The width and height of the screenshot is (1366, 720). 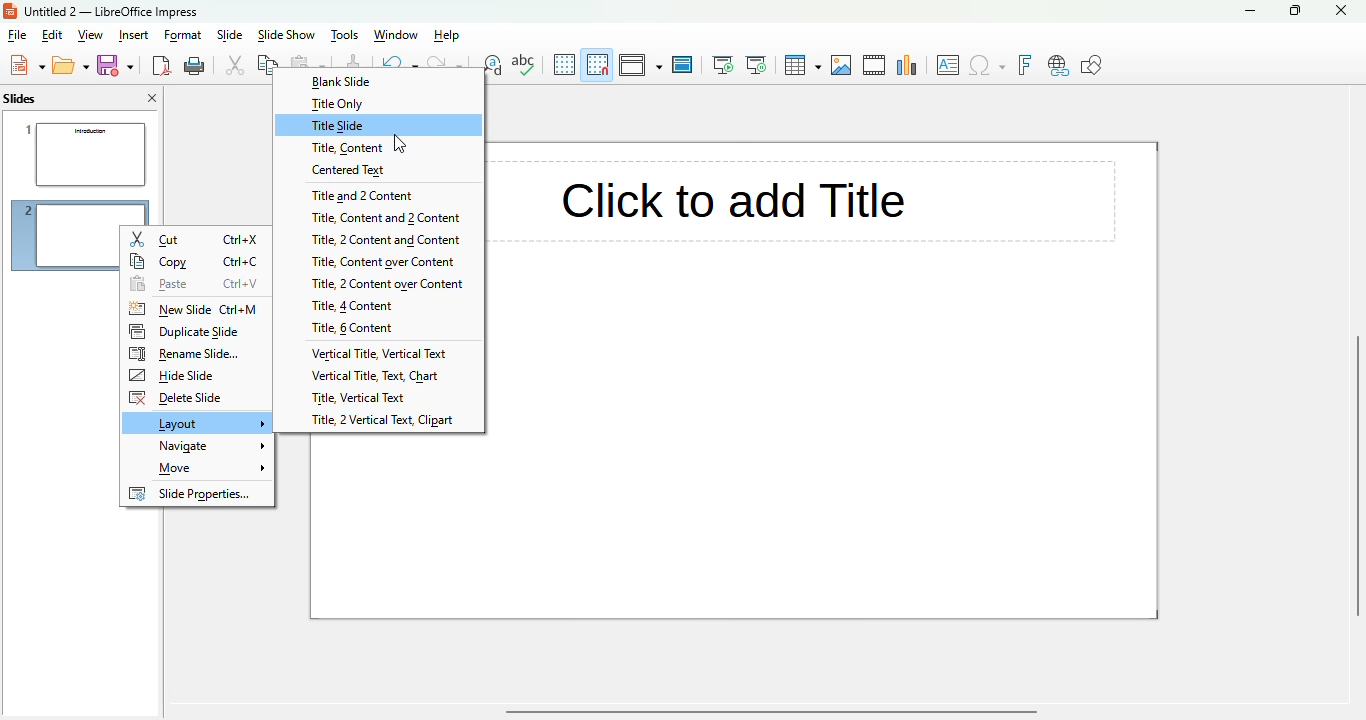 What do you see at coordinates (196, 284) in the screenshot?
I see `paste` at bounding box center [196, 284].